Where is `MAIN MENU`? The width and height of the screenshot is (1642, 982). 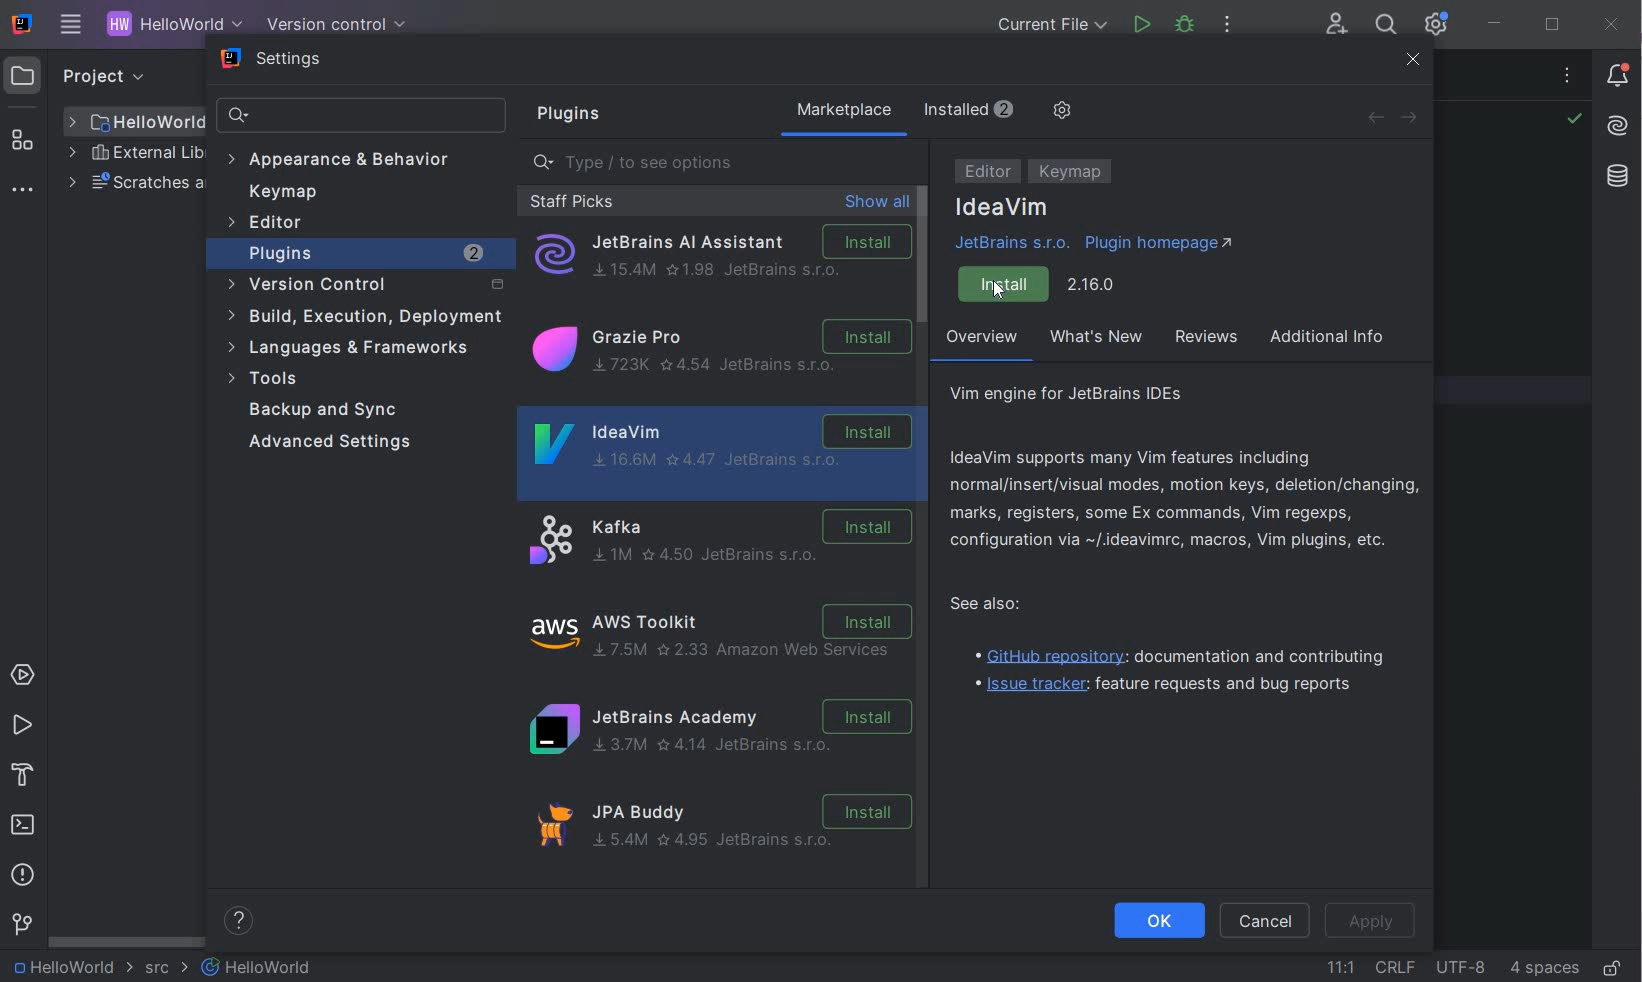
MAIN MENU is located at coordinates (66, 26).